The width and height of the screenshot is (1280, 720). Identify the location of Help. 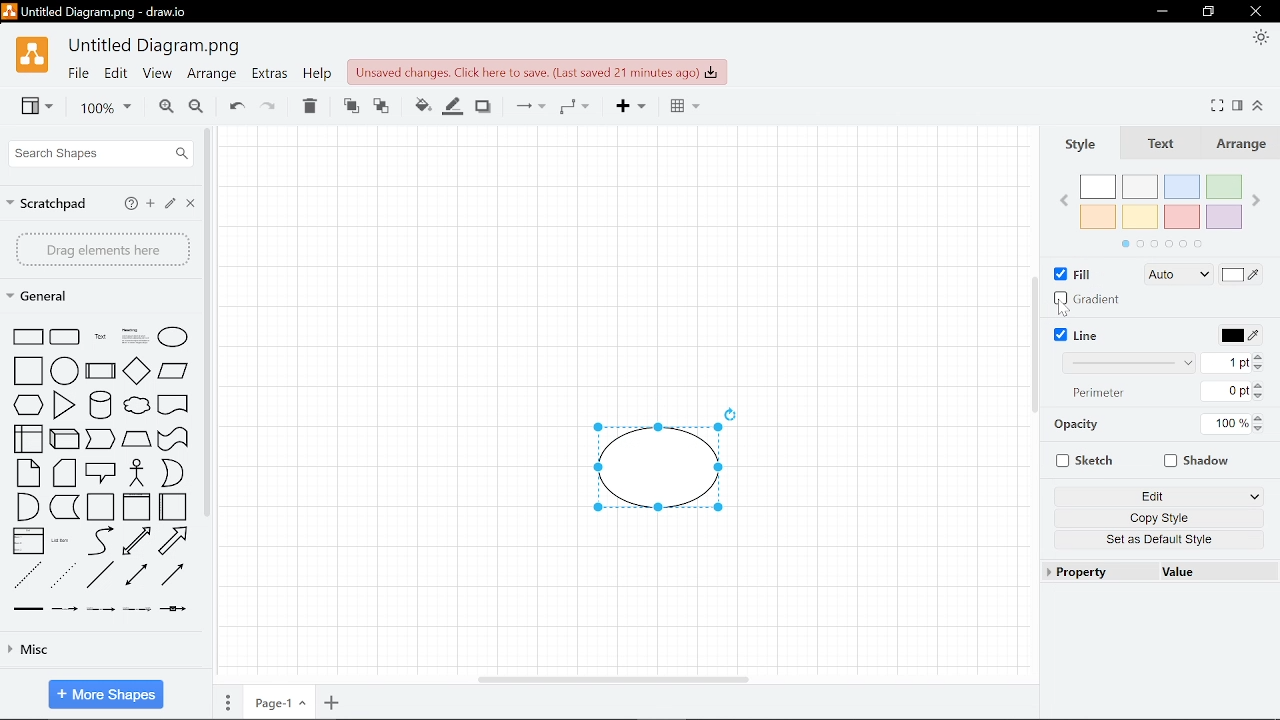
(317, 74).